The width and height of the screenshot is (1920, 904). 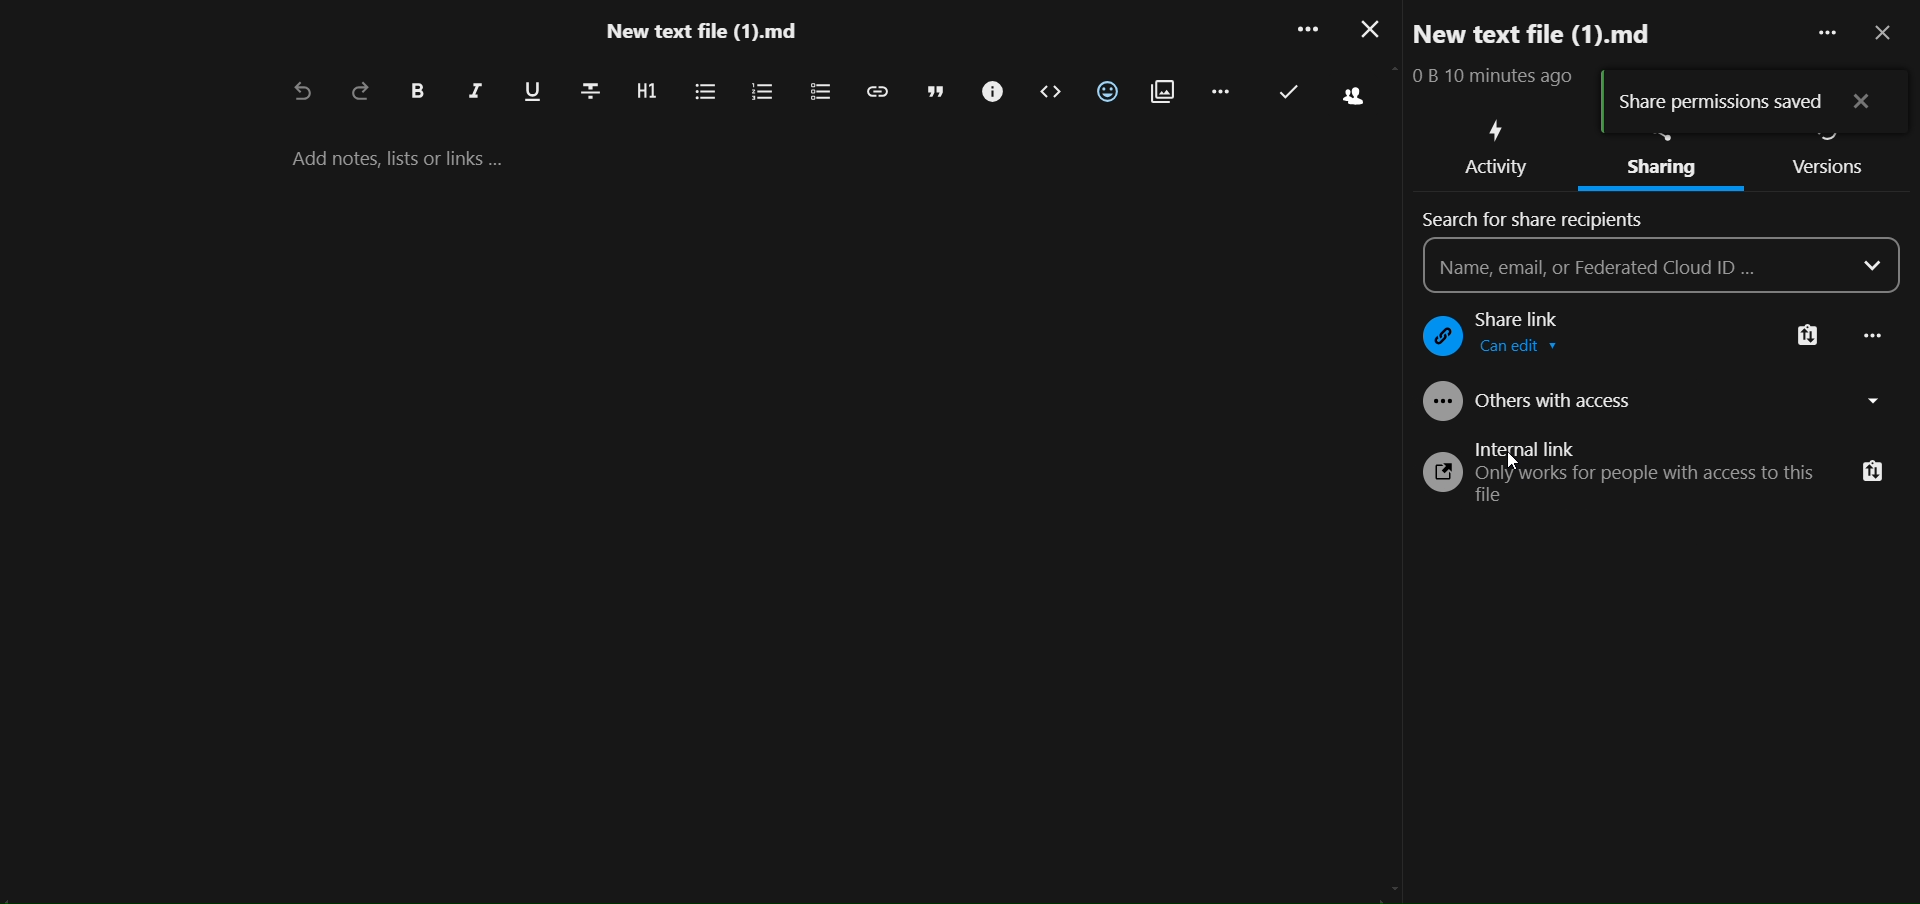 I want to click on call out , so click(x=990, y=92).